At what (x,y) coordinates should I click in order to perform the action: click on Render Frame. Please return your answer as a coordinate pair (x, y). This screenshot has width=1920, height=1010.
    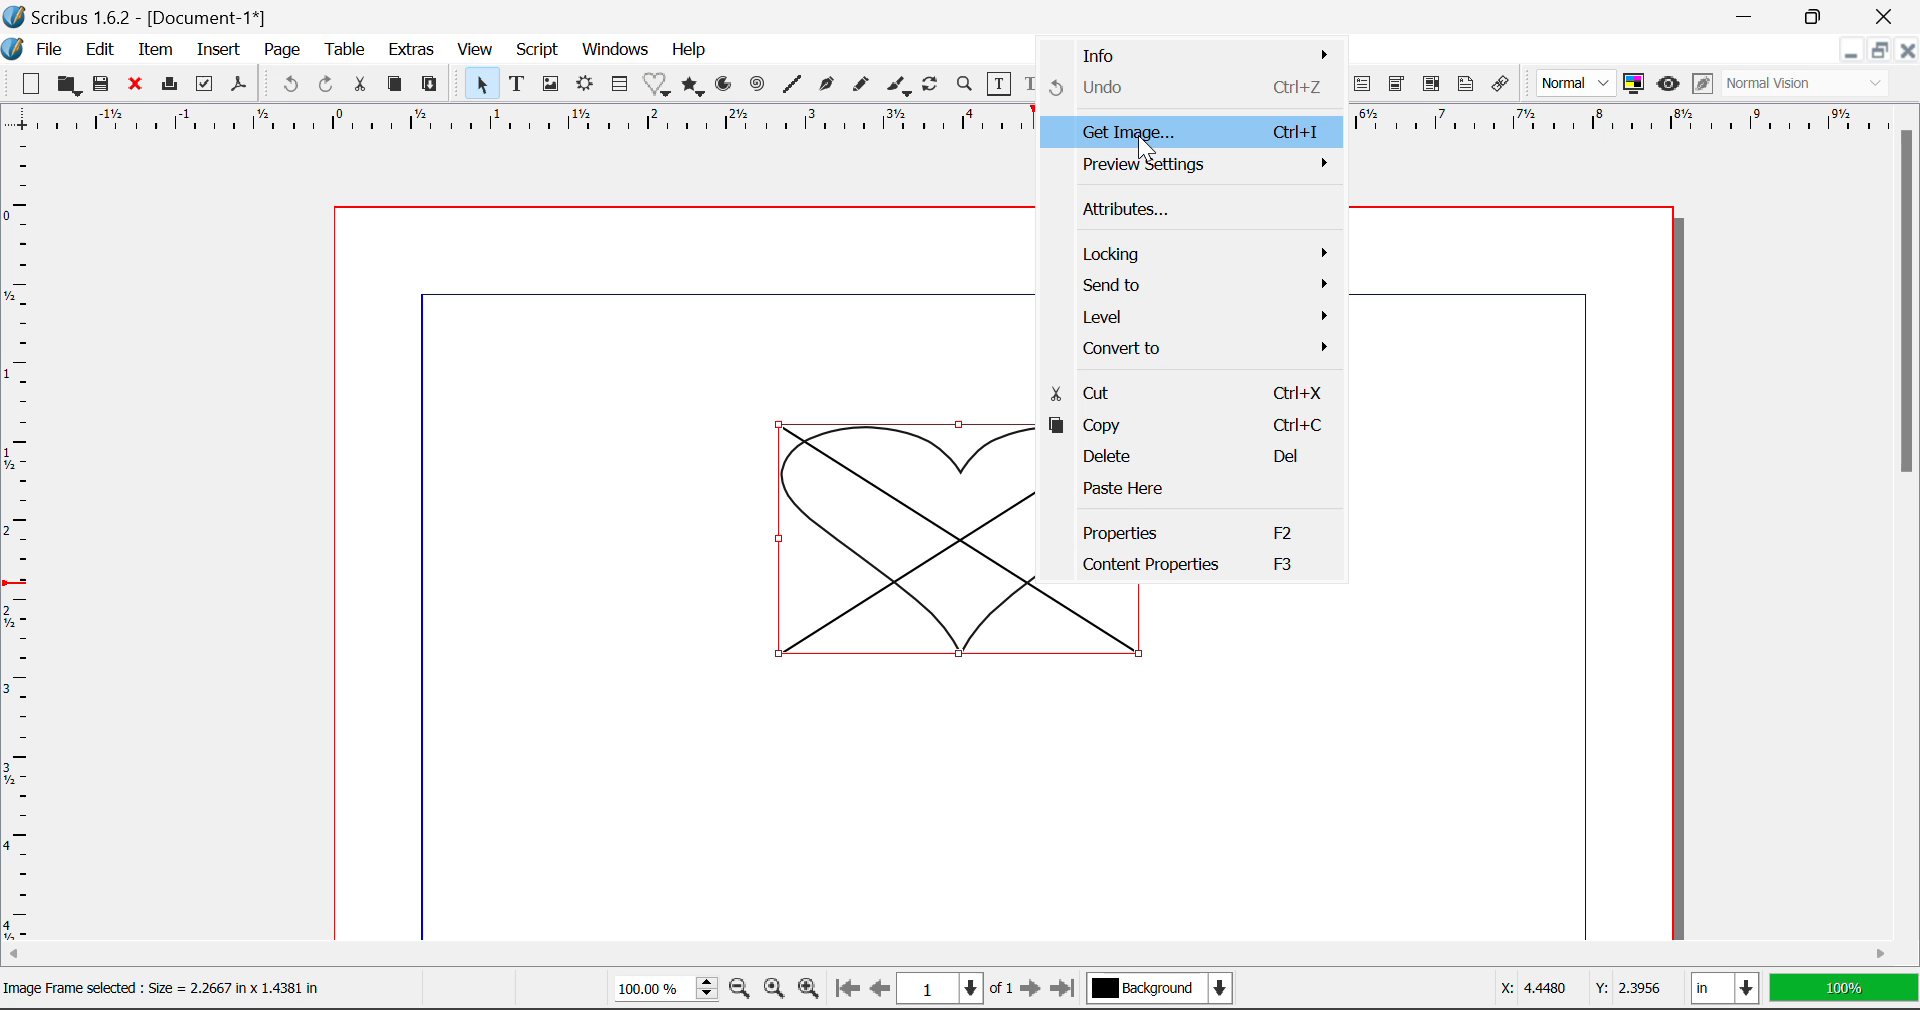
    Looking at the image, I should click on (586, 85).